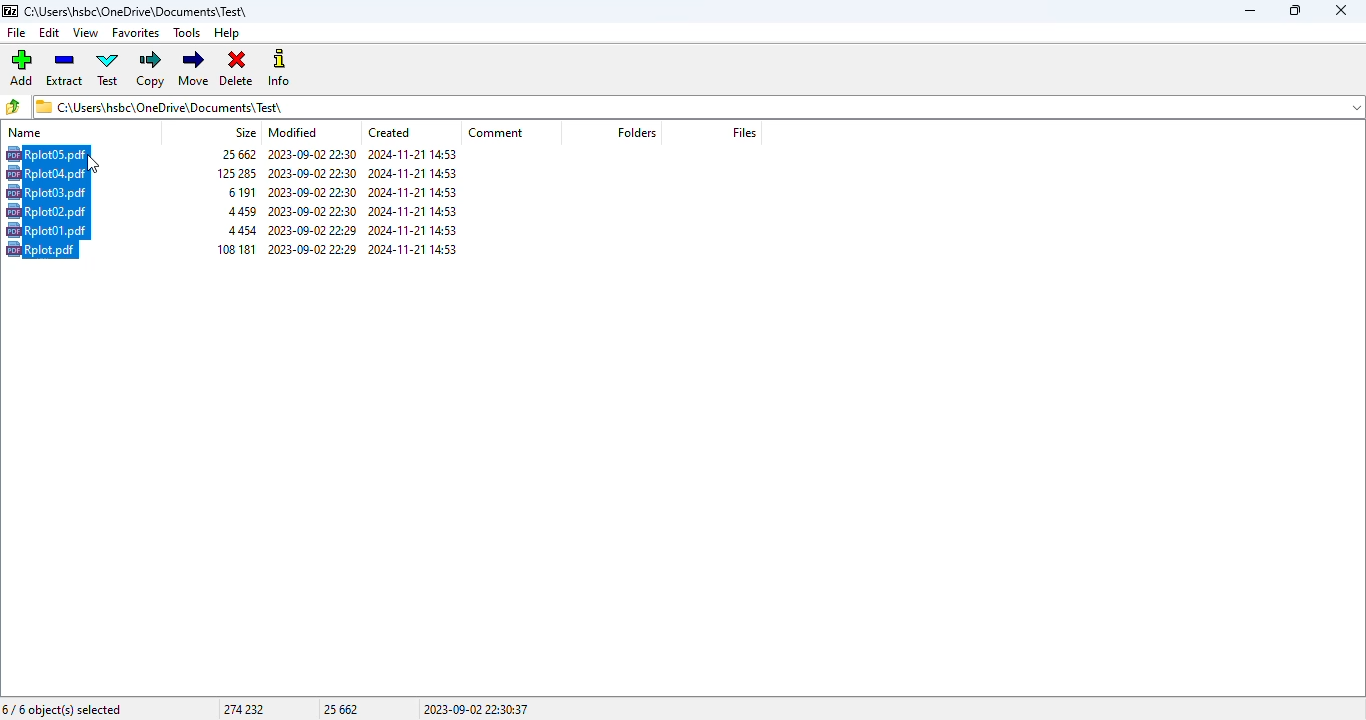  Describe the element at coordinates (188, 33) in the screenshot. I see `tools` at that location.